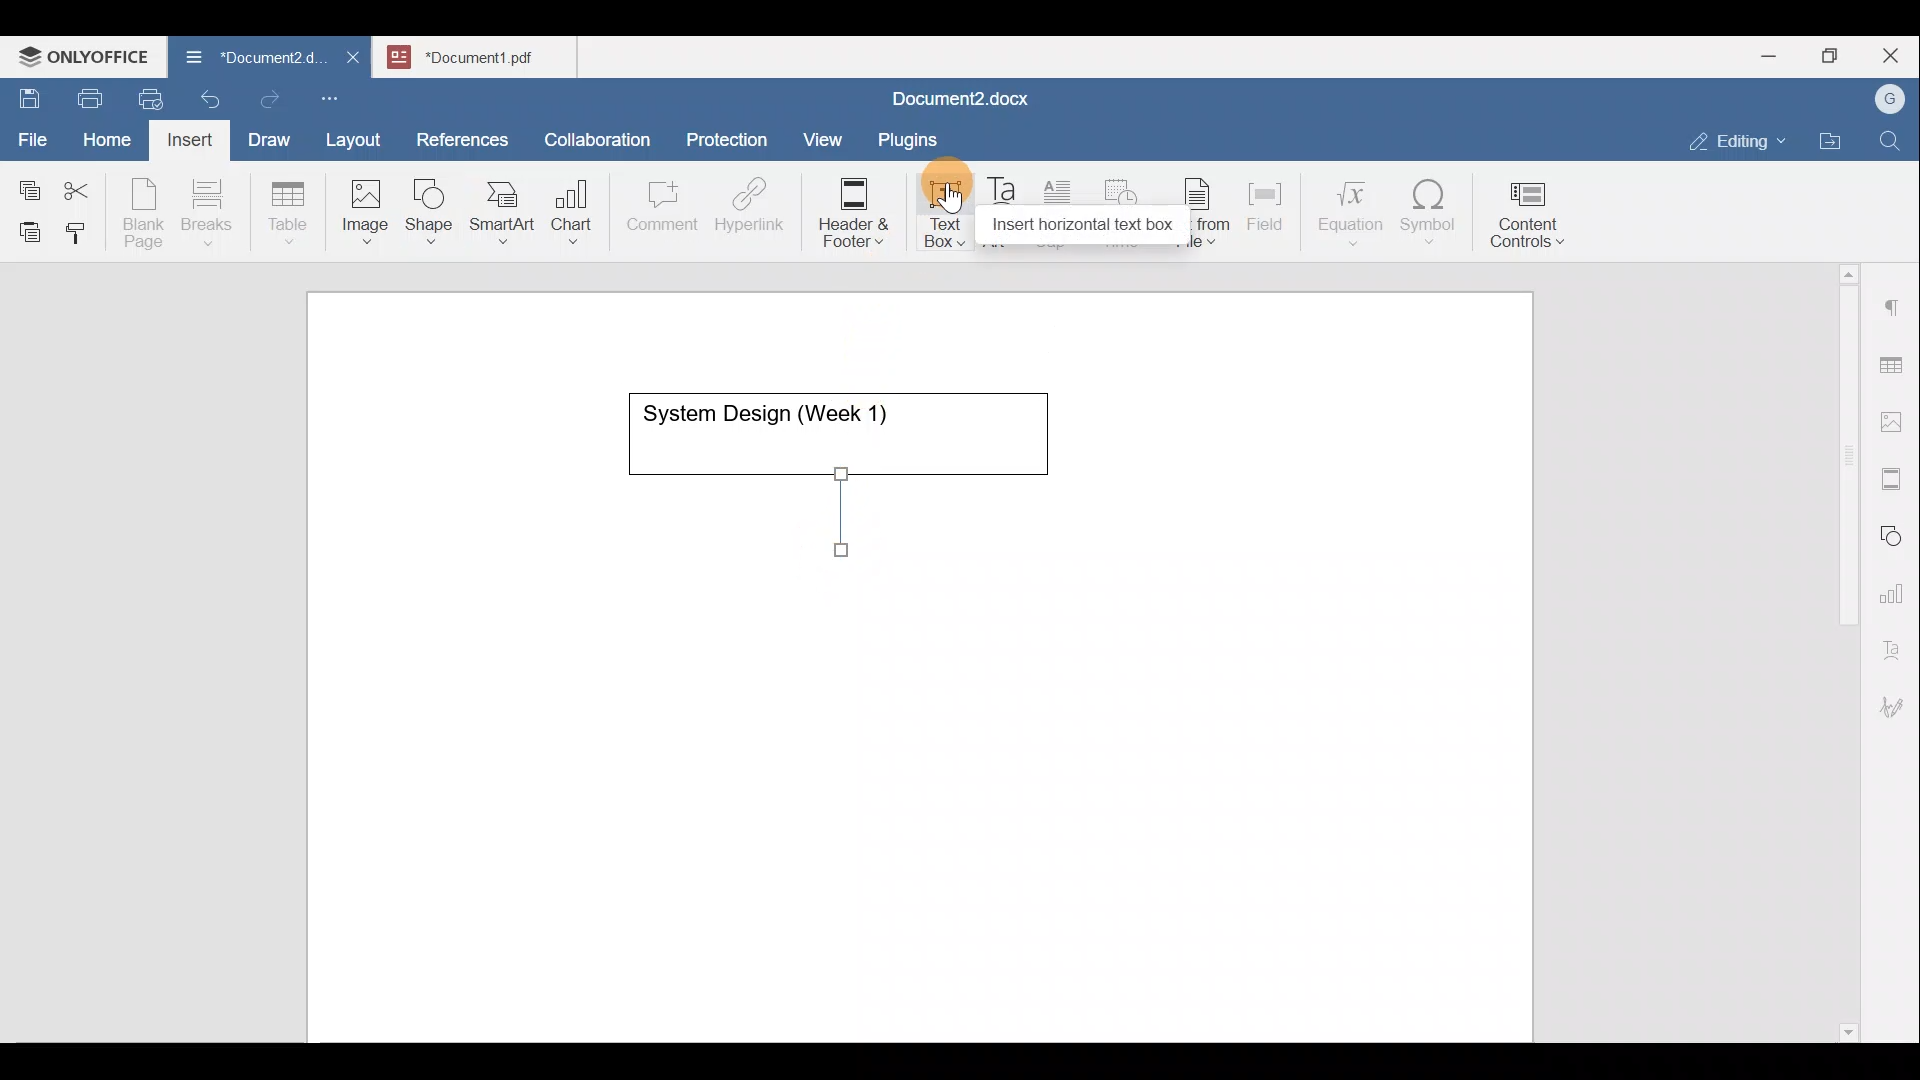 The image size is (1920, 1080). What do you see at coordinates (824, 133) in the screenshot?
I see `View` at bounding box center [824, 133].